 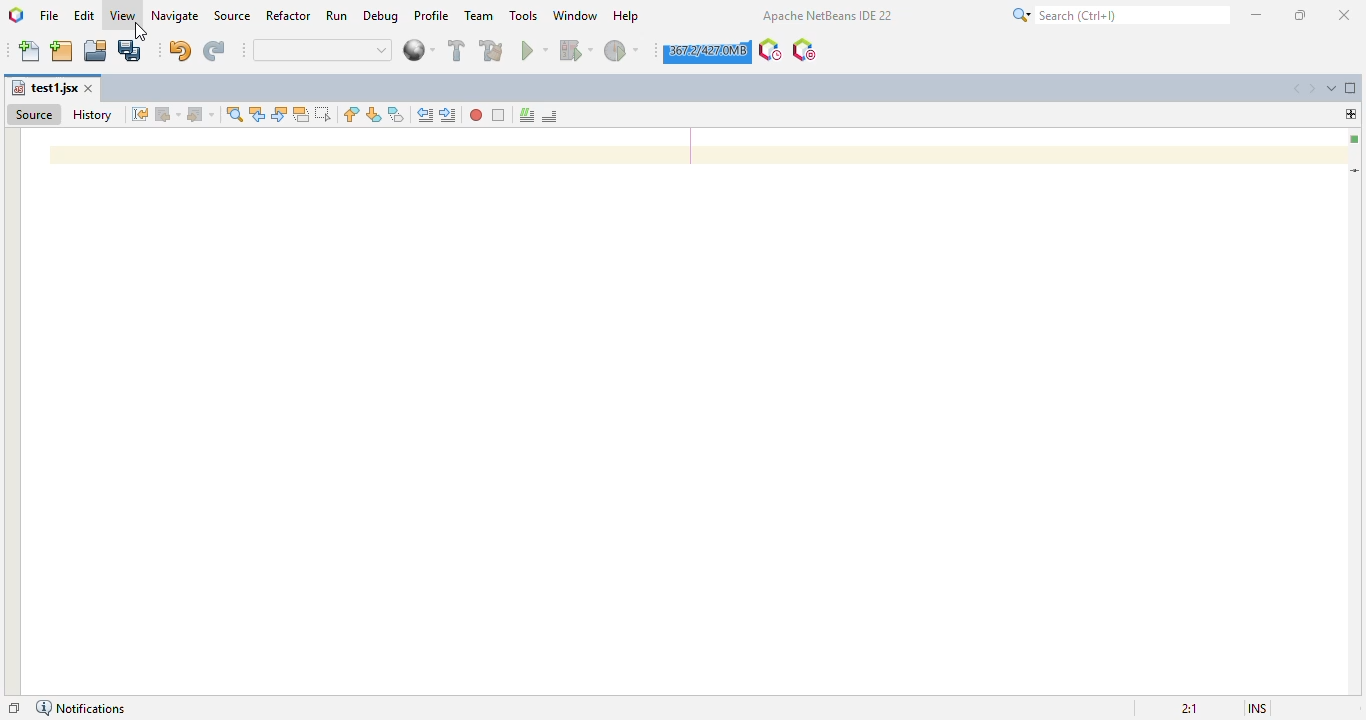 I want to click on open project, so click(x=95, y=50).